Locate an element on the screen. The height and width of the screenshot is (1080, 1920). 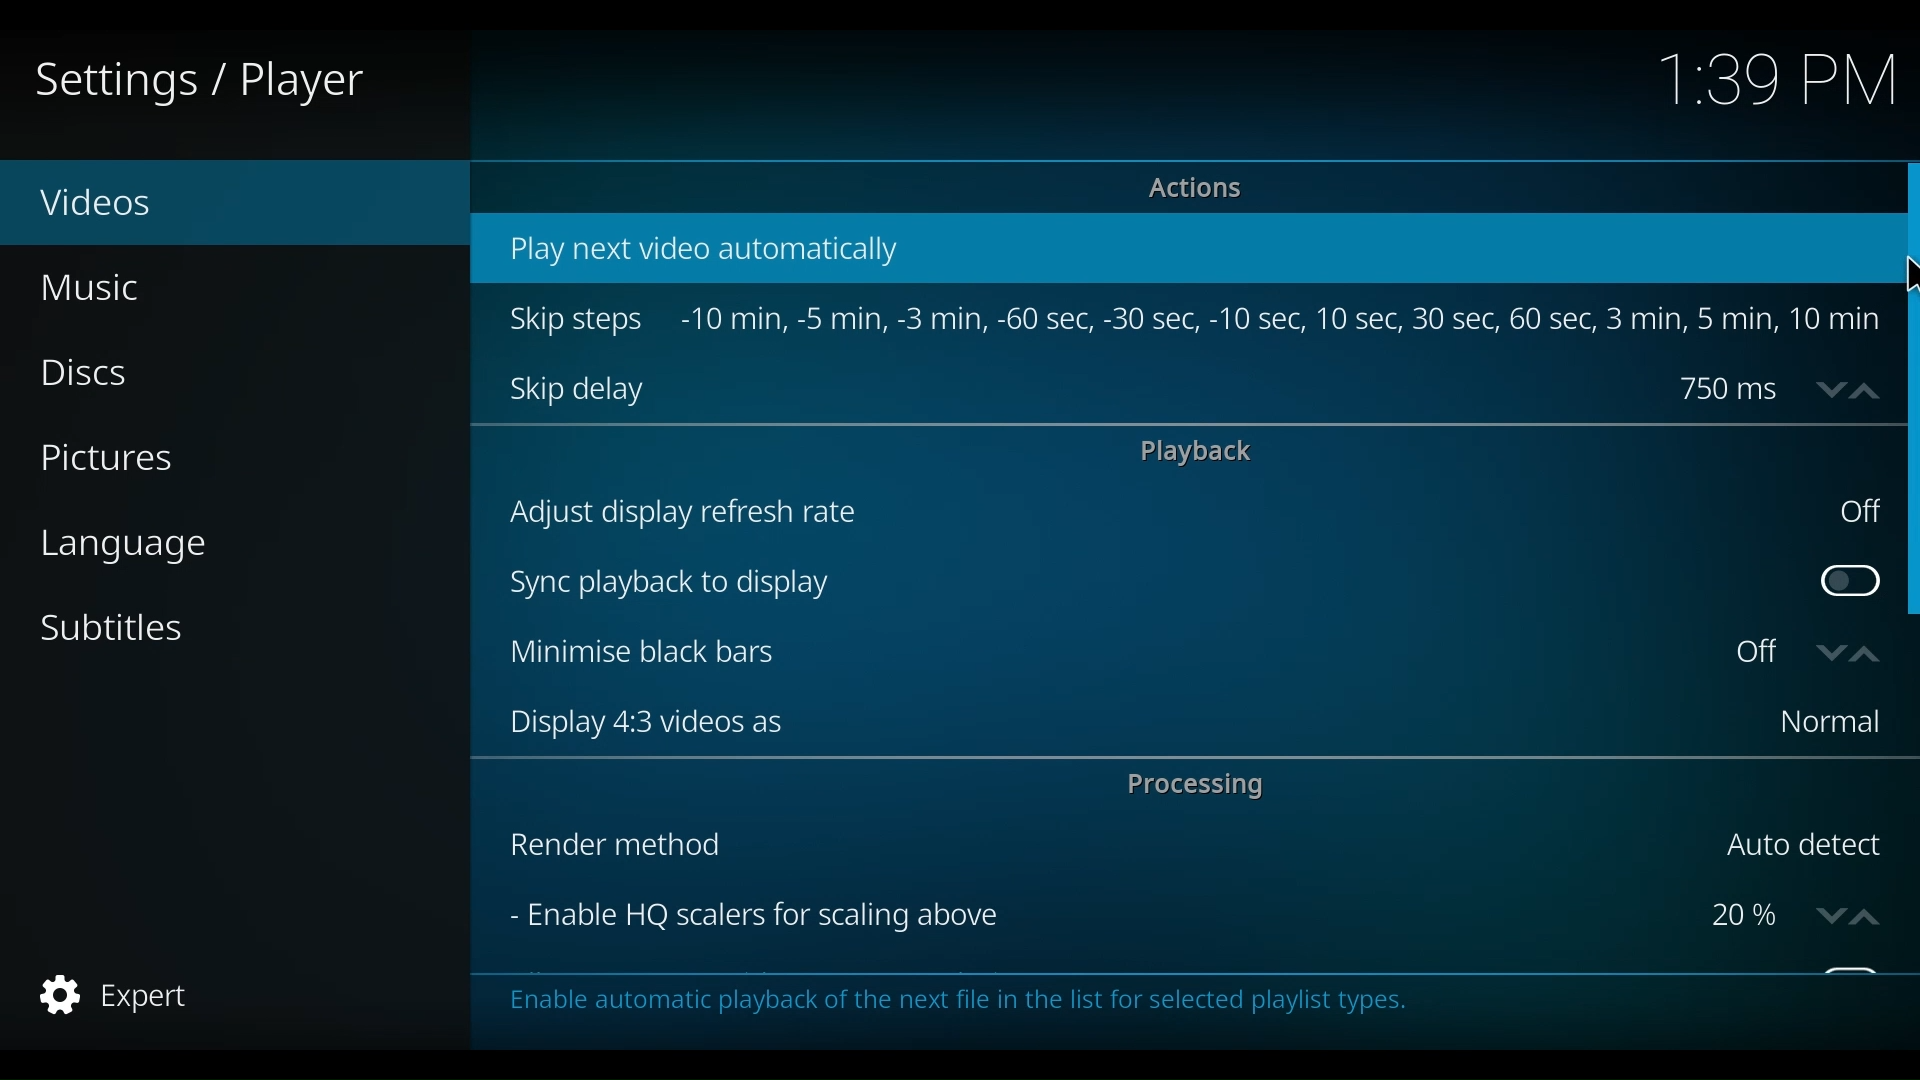
Subtitles is located at coordinates (113, 626).